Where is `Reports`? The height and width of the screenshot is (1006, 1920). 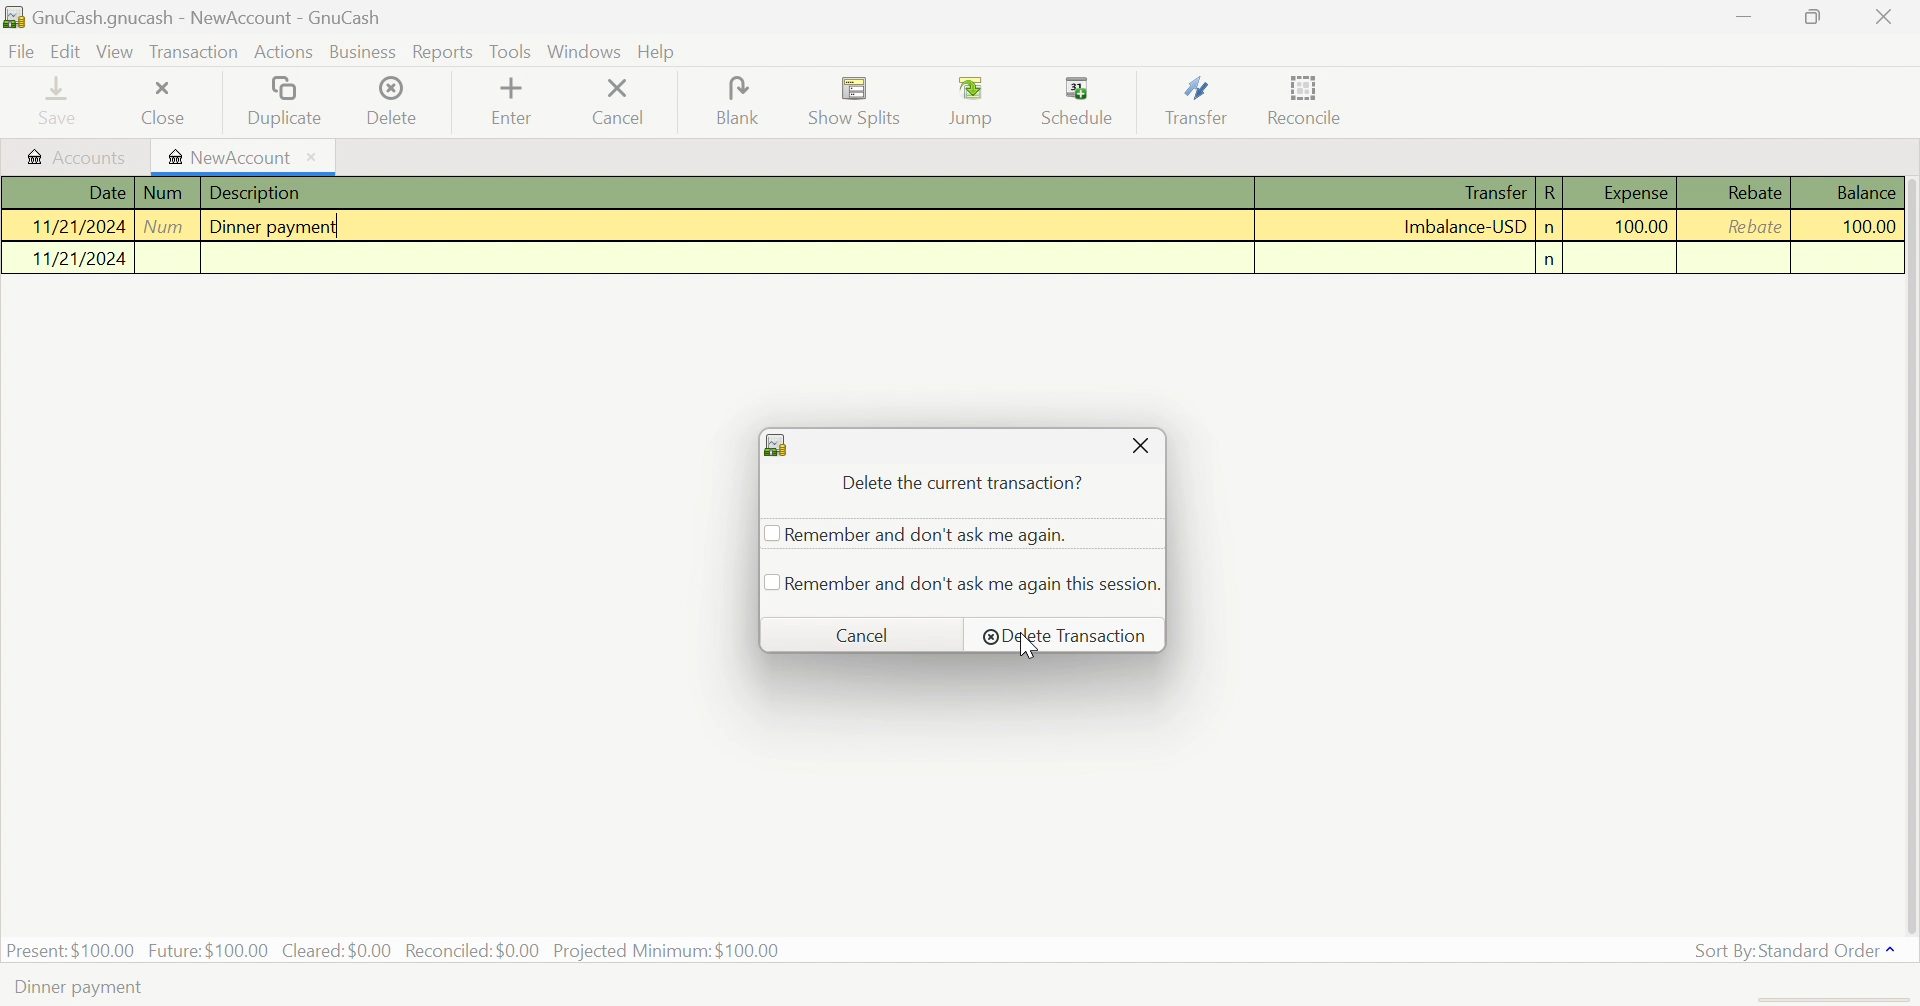 Reports is located at coordinates (443, 54).